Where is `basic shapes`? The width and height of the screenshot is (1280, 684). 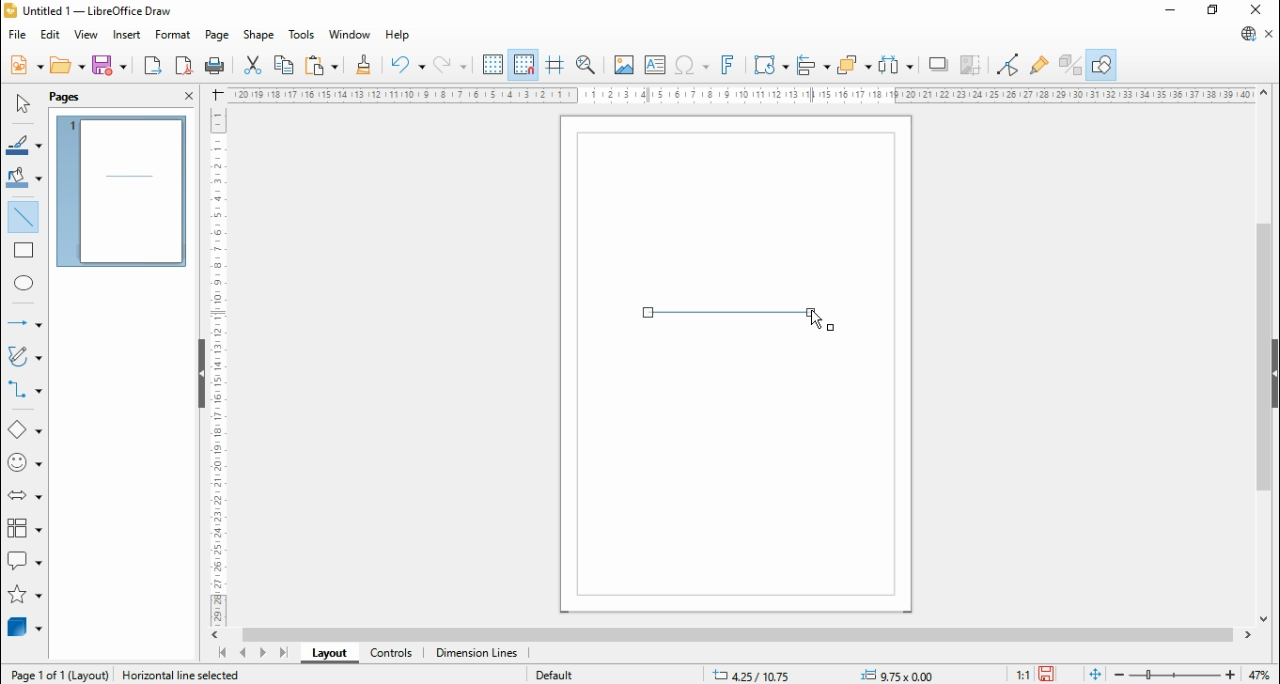
basic shapes is located at coordinates (24, 430).